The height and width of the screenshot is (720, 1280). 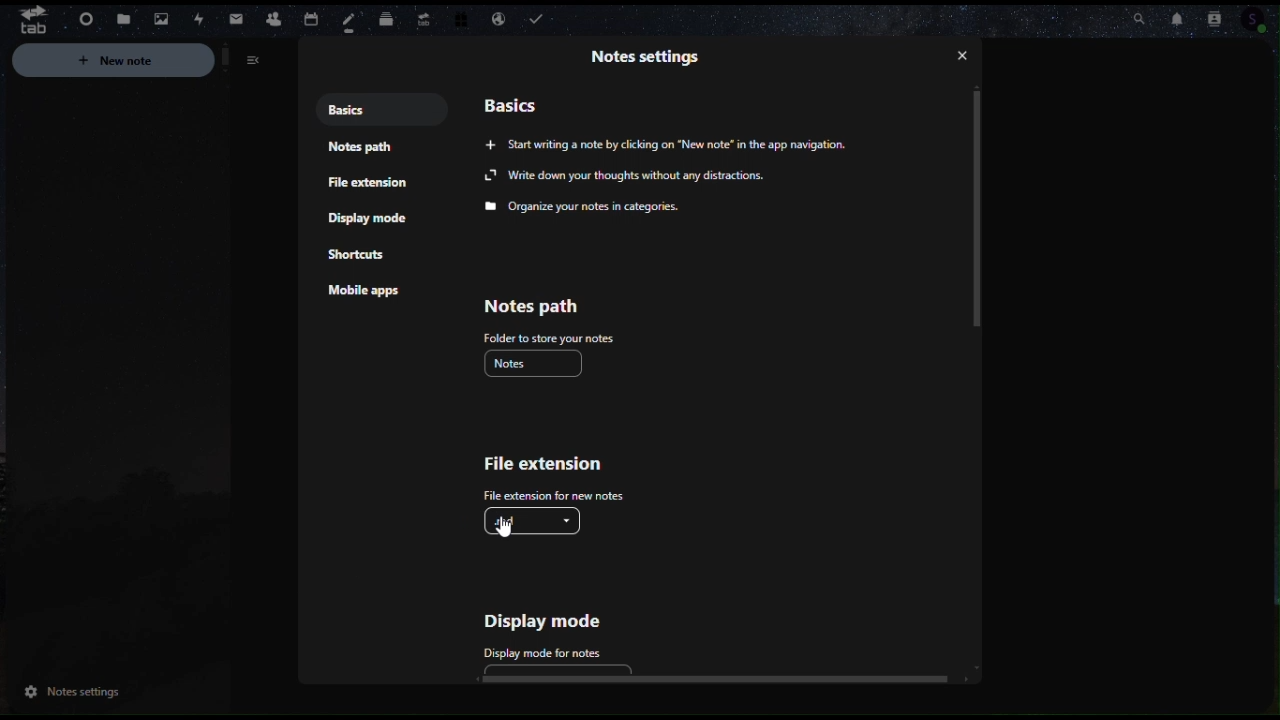 What do you see at coordinates (506, 533) in the screenshot?
I see `cursor` at bounding box center [506, 533].